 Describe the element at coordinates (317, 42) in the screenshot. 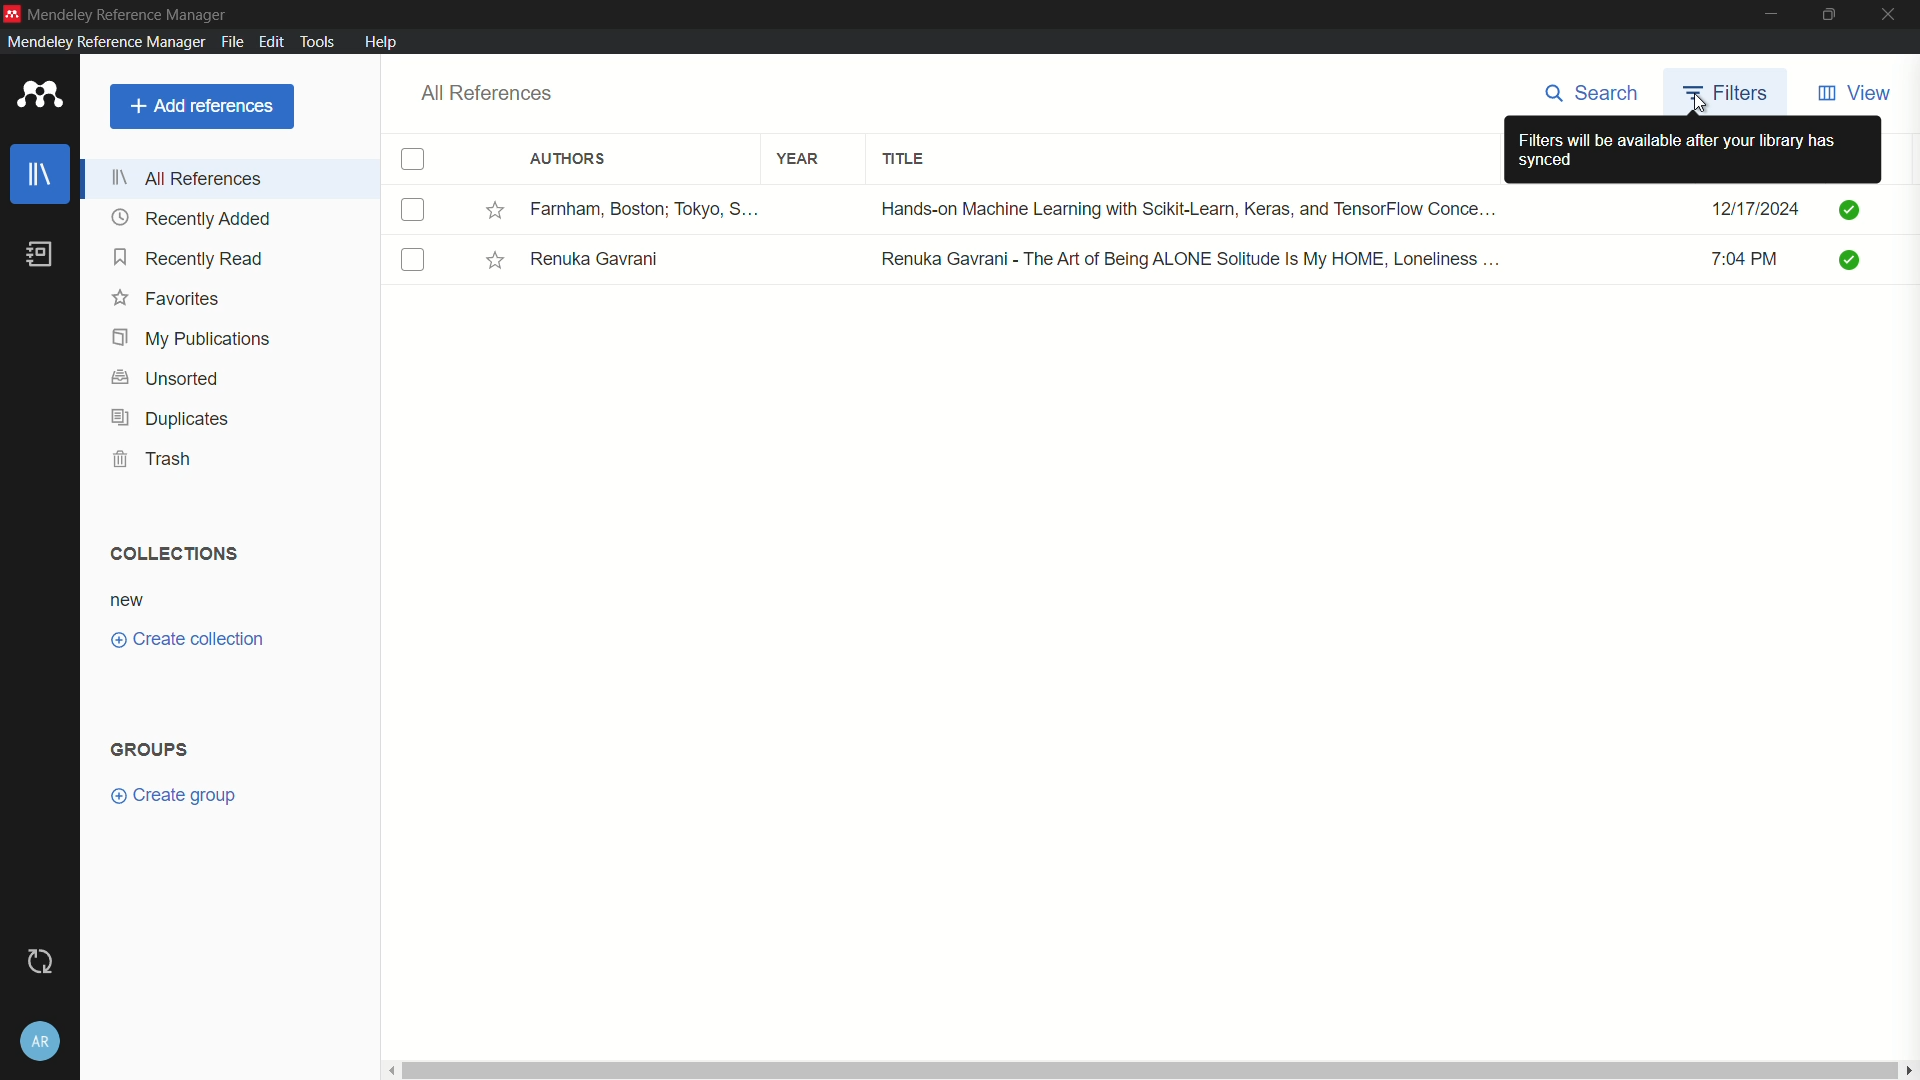

I see `tools menu` at that location.